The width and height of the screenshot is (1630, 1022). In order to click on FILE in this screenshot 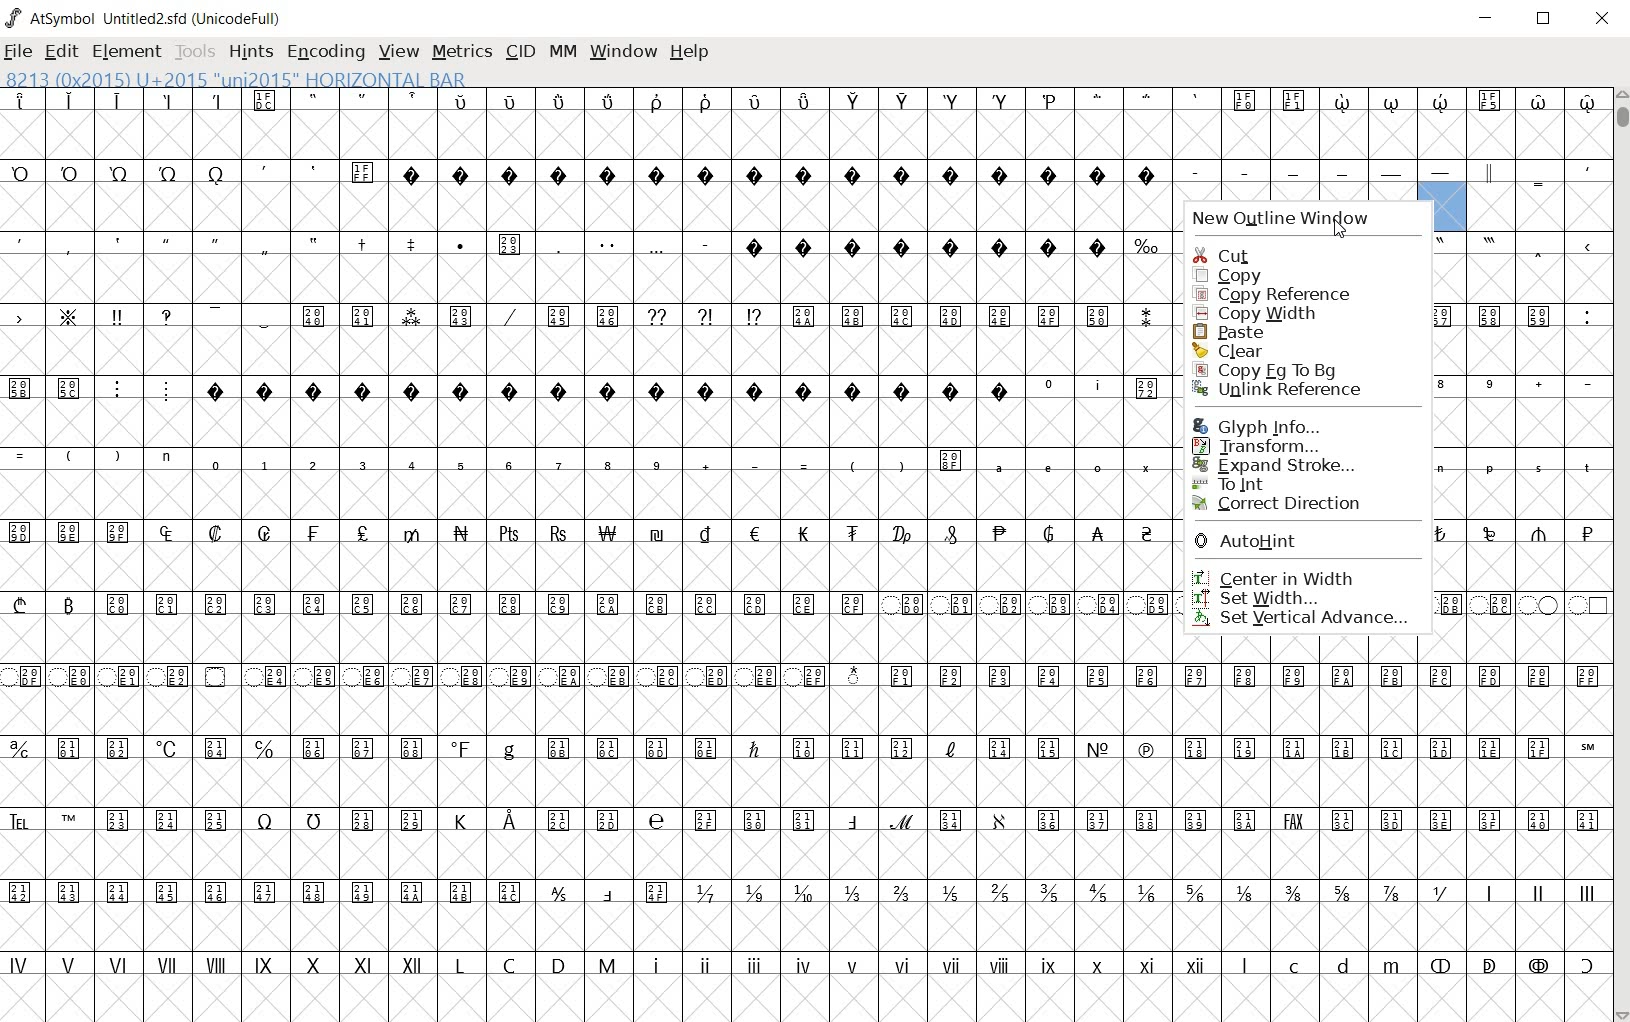, I will do `click(21, 50)`.